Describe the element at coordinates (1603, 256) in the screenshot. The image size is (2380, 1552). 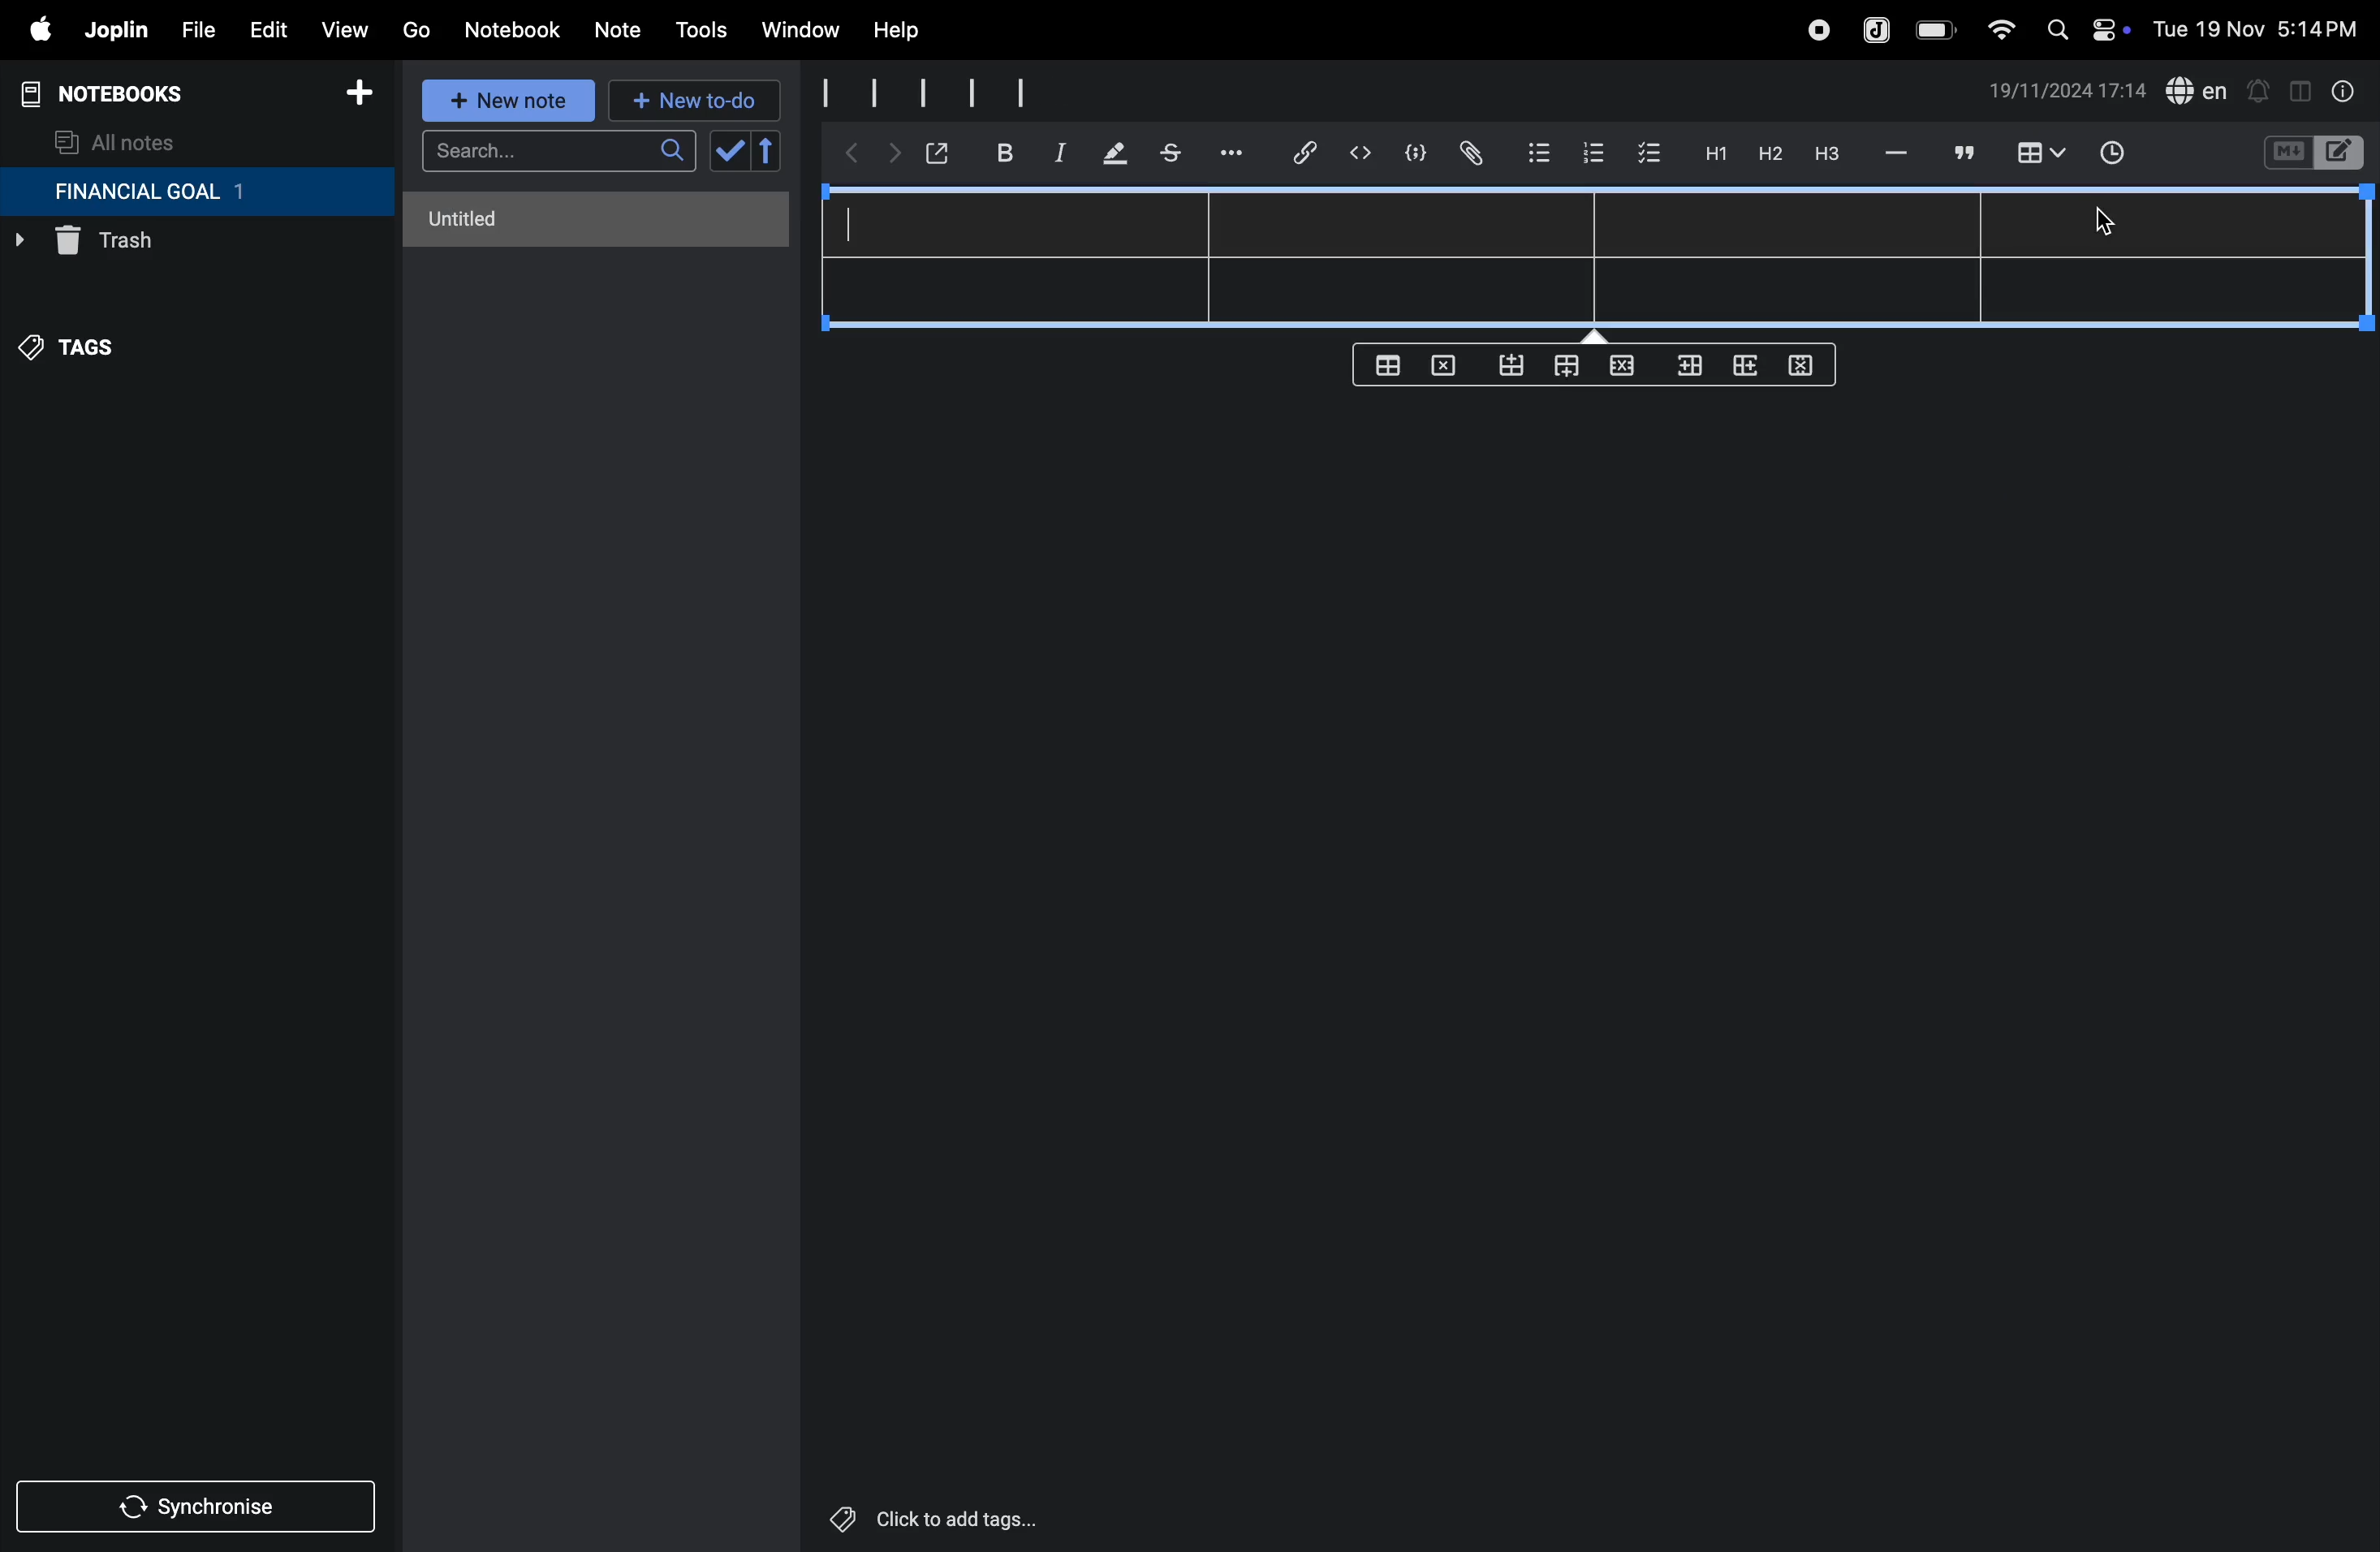
I see `table` at that location.